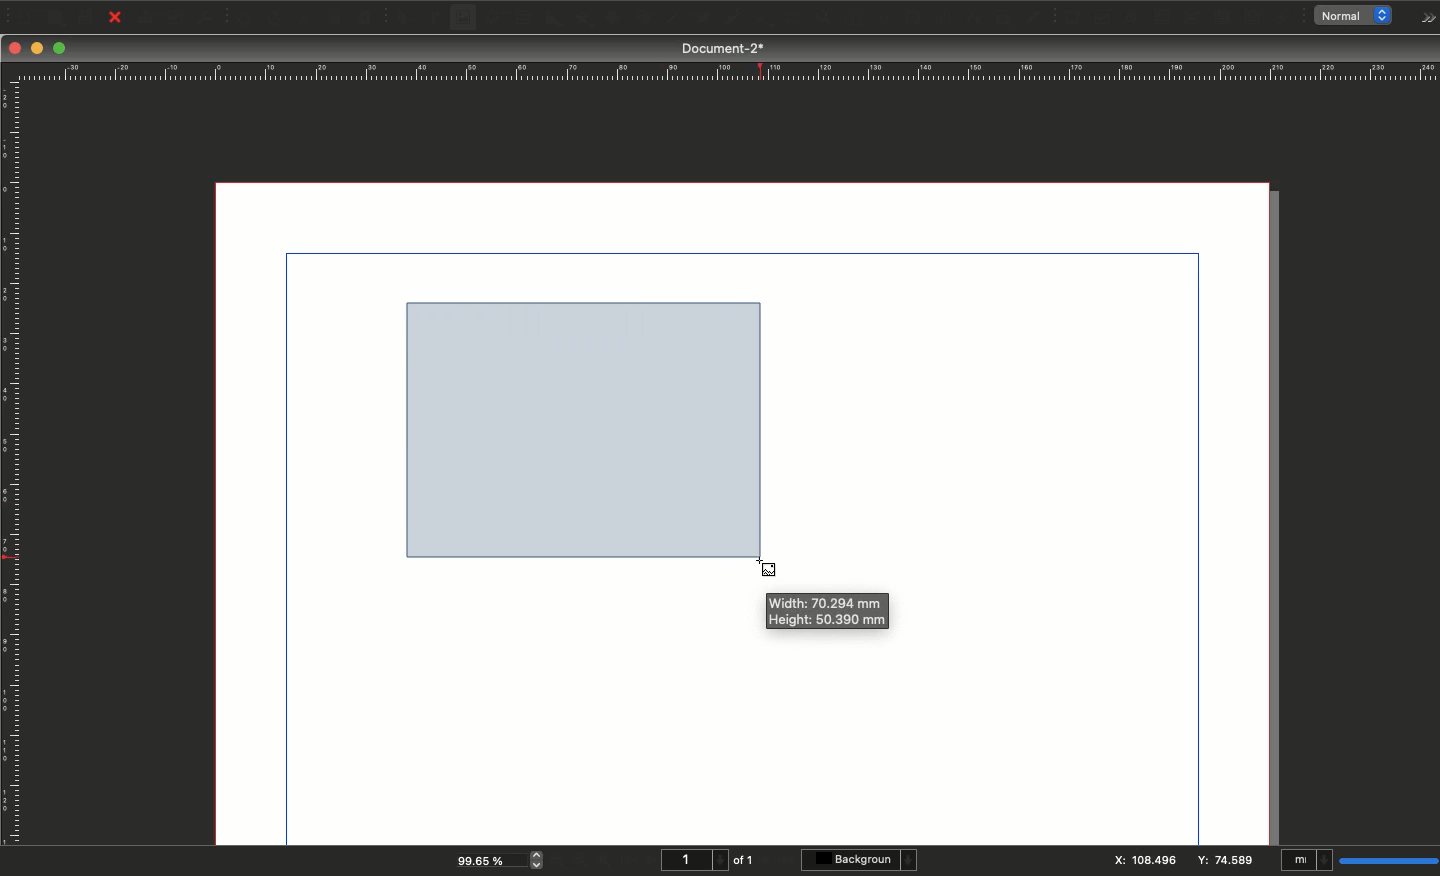  I want to click on Text annotation, so click(1255, 18).